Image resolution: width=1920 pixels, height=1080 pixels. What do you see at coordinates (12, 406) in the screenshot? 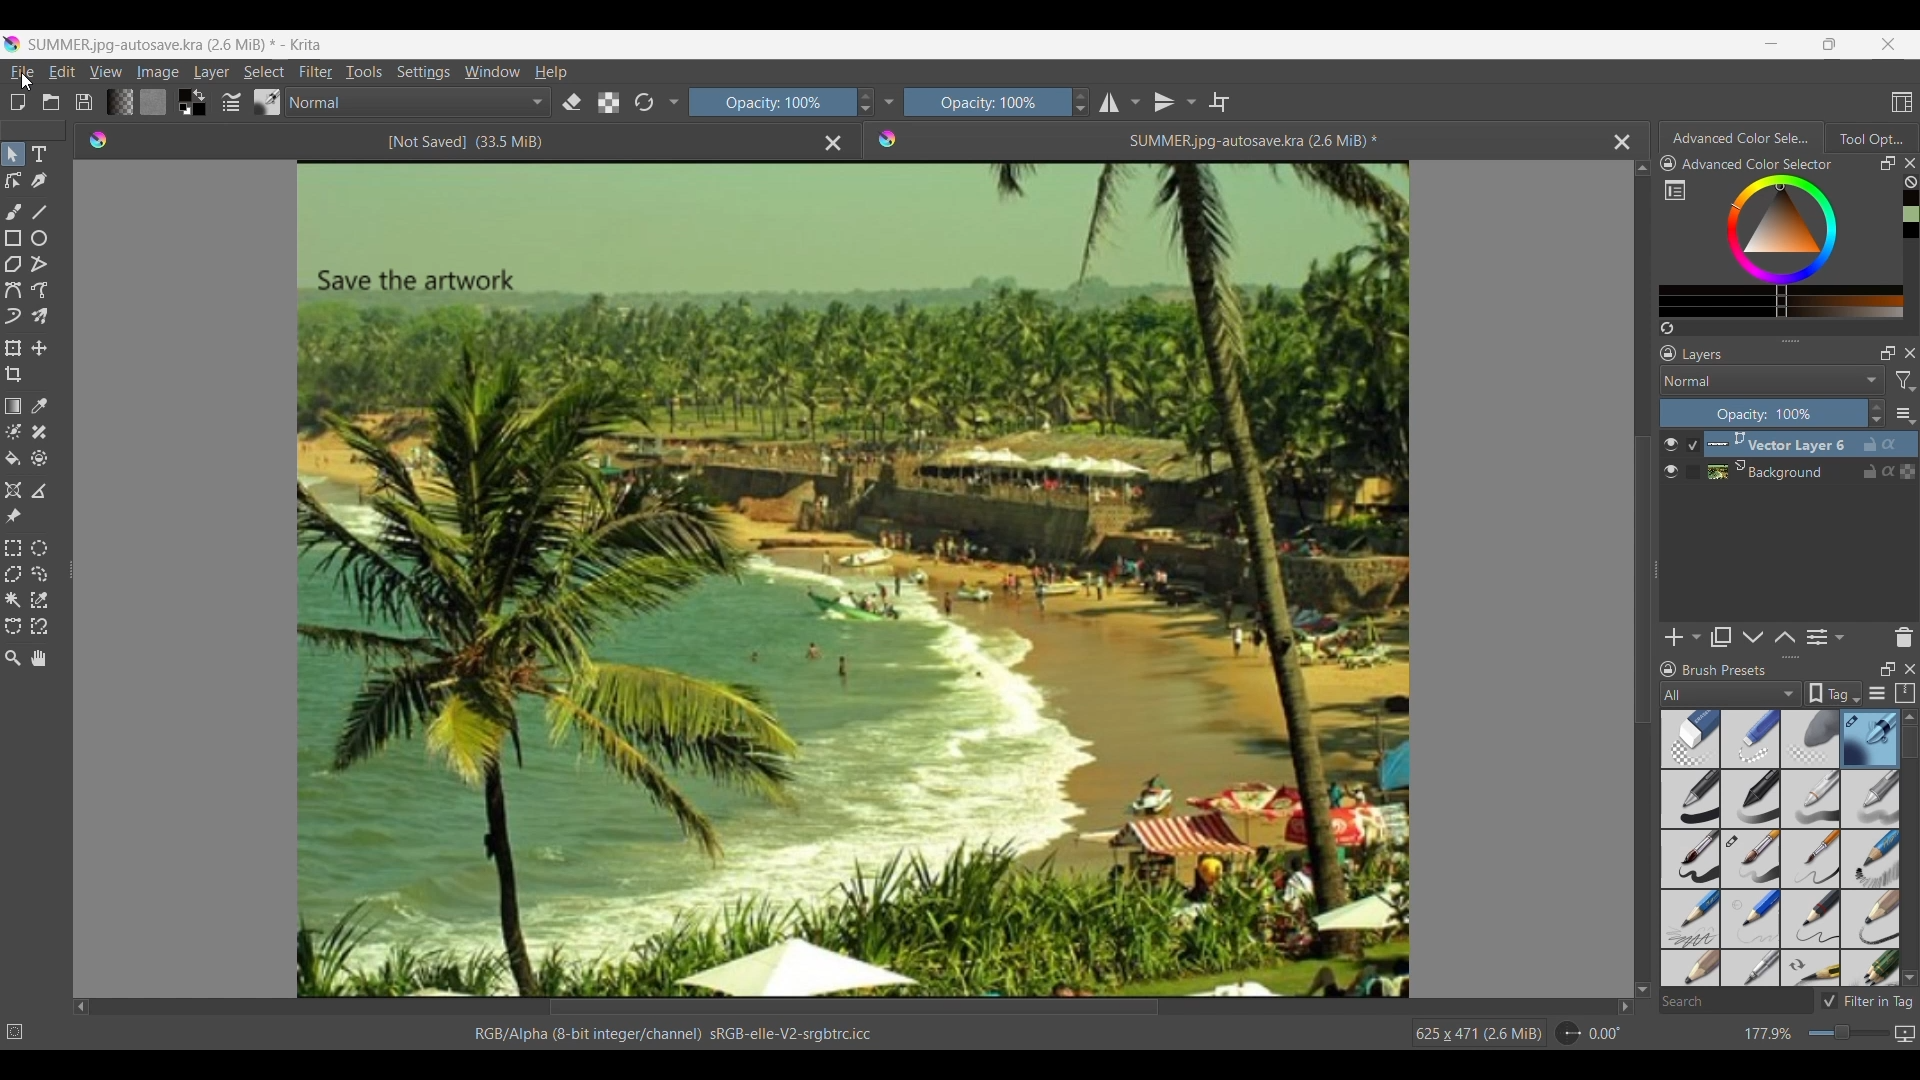
I see `Draw a gradient` at bounding box center [12, 406].